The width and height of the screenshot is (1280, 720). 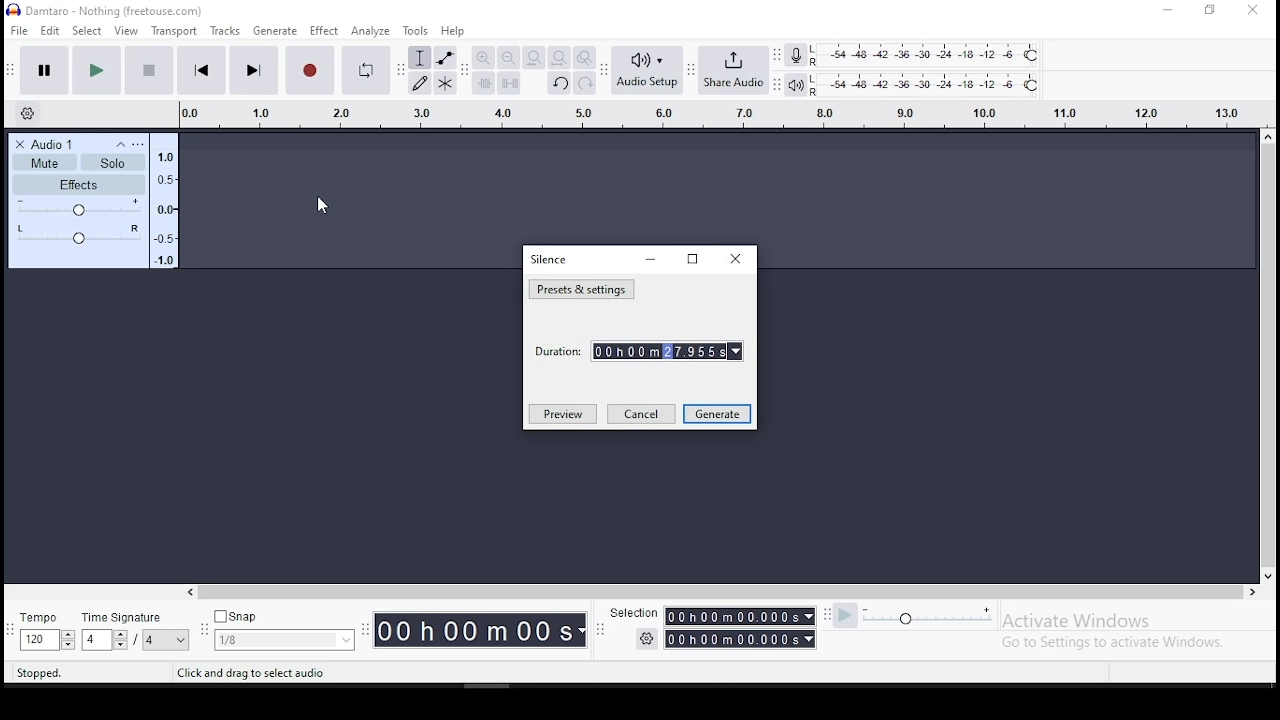 What do you see at coordinates (39, 676) in the screenshot?
I see `stopped` at bounding box center [39, 676].